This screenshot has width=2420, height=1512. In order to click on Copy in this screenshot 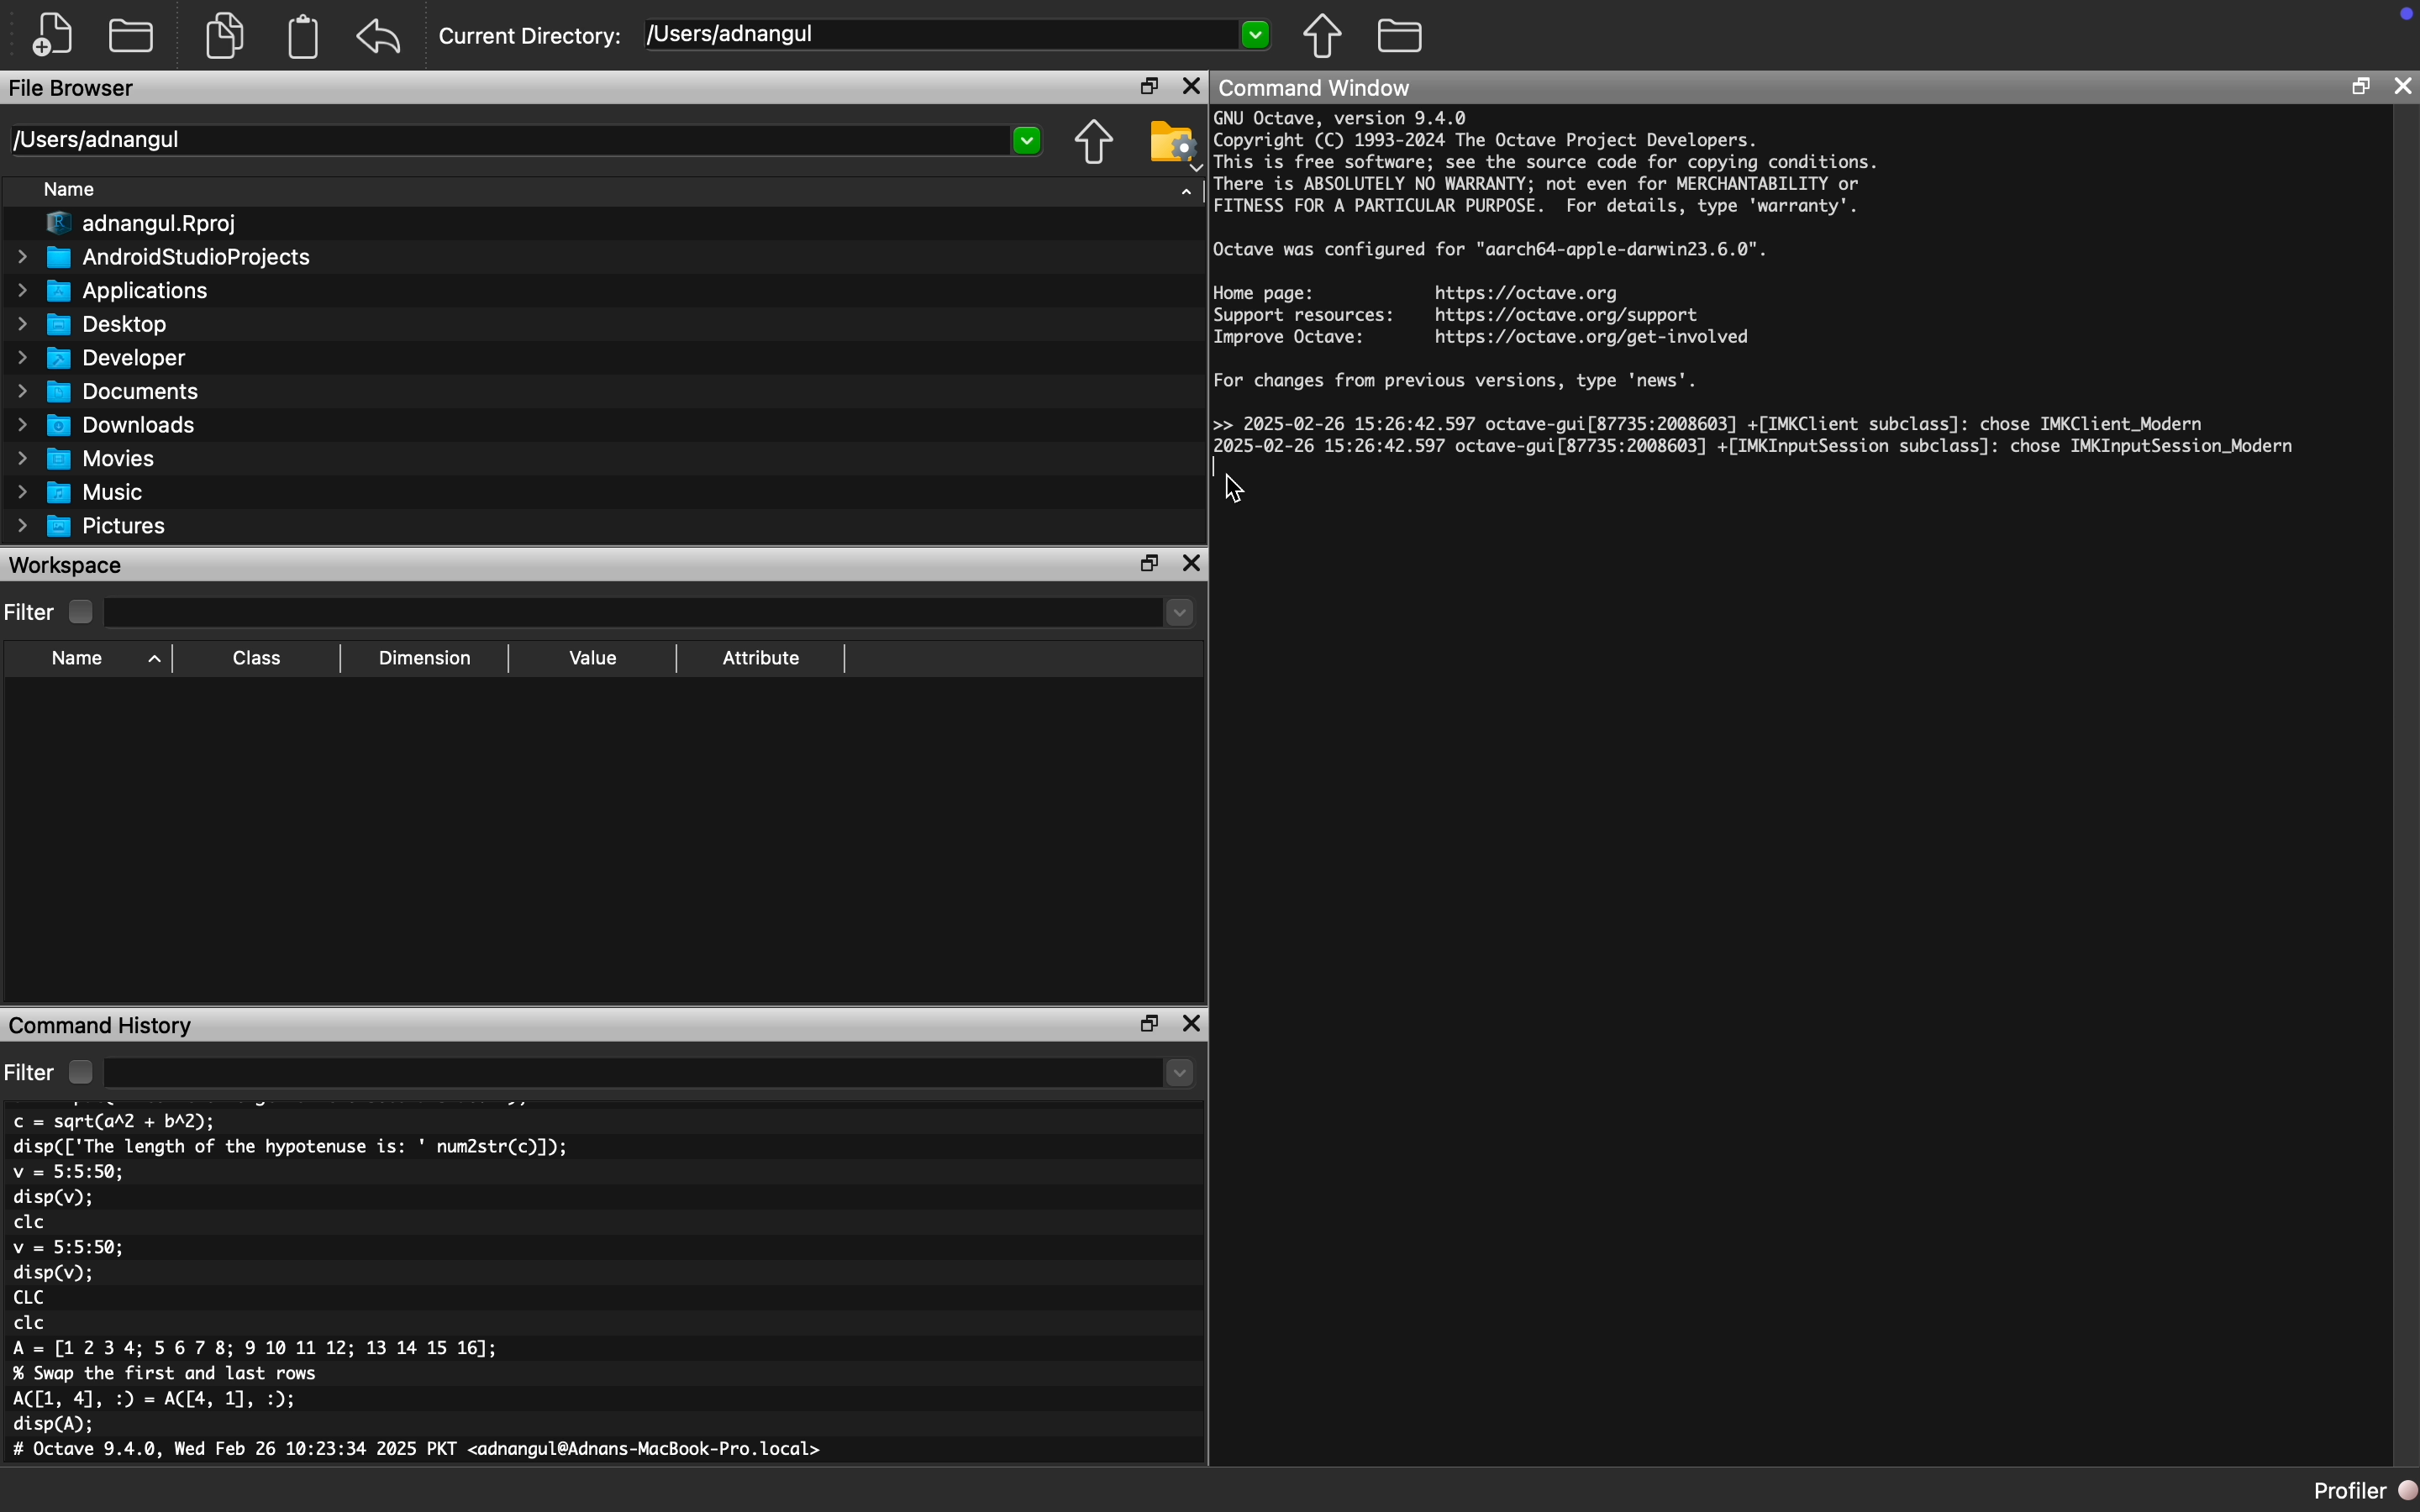, I will do `click(230, 35)`.